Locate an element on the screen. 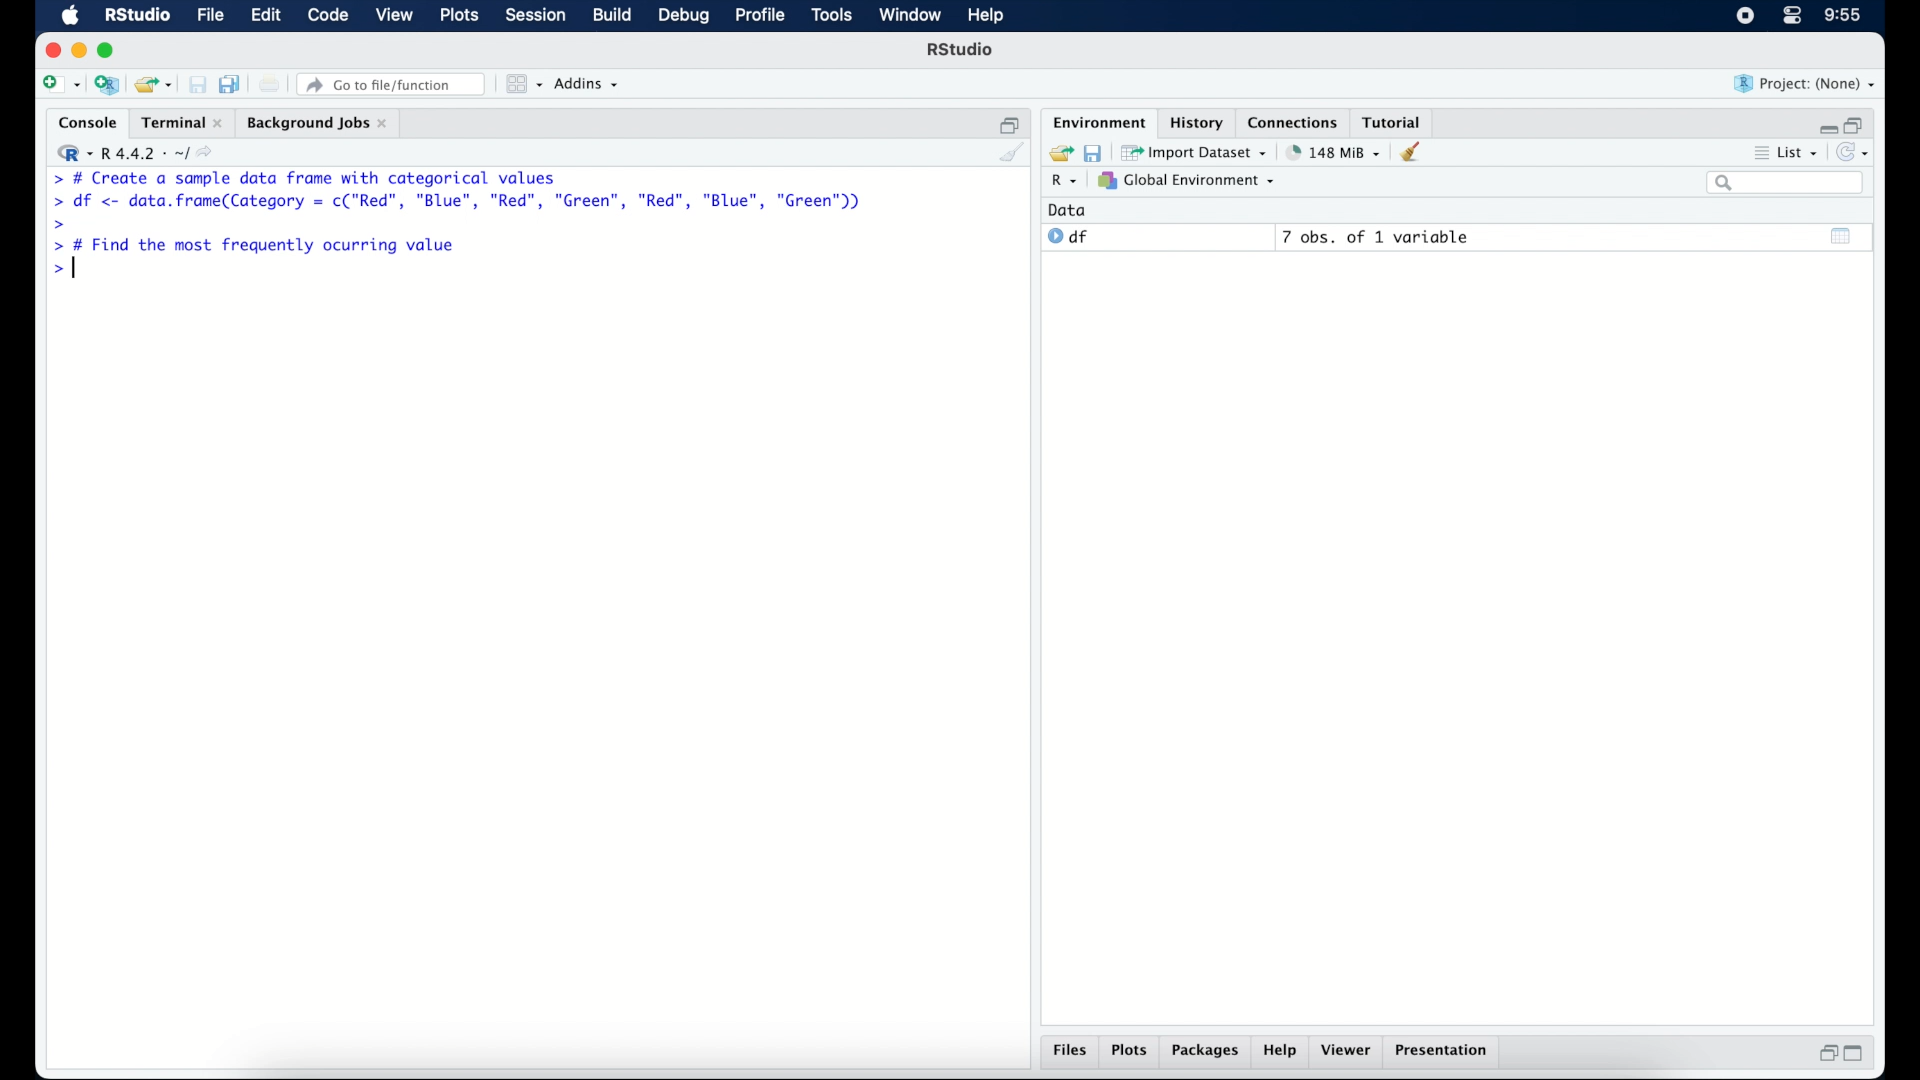 Image resolution: width=1920 pixels, height=1080 pixels. restore down is located at coordinates (1859, 123).